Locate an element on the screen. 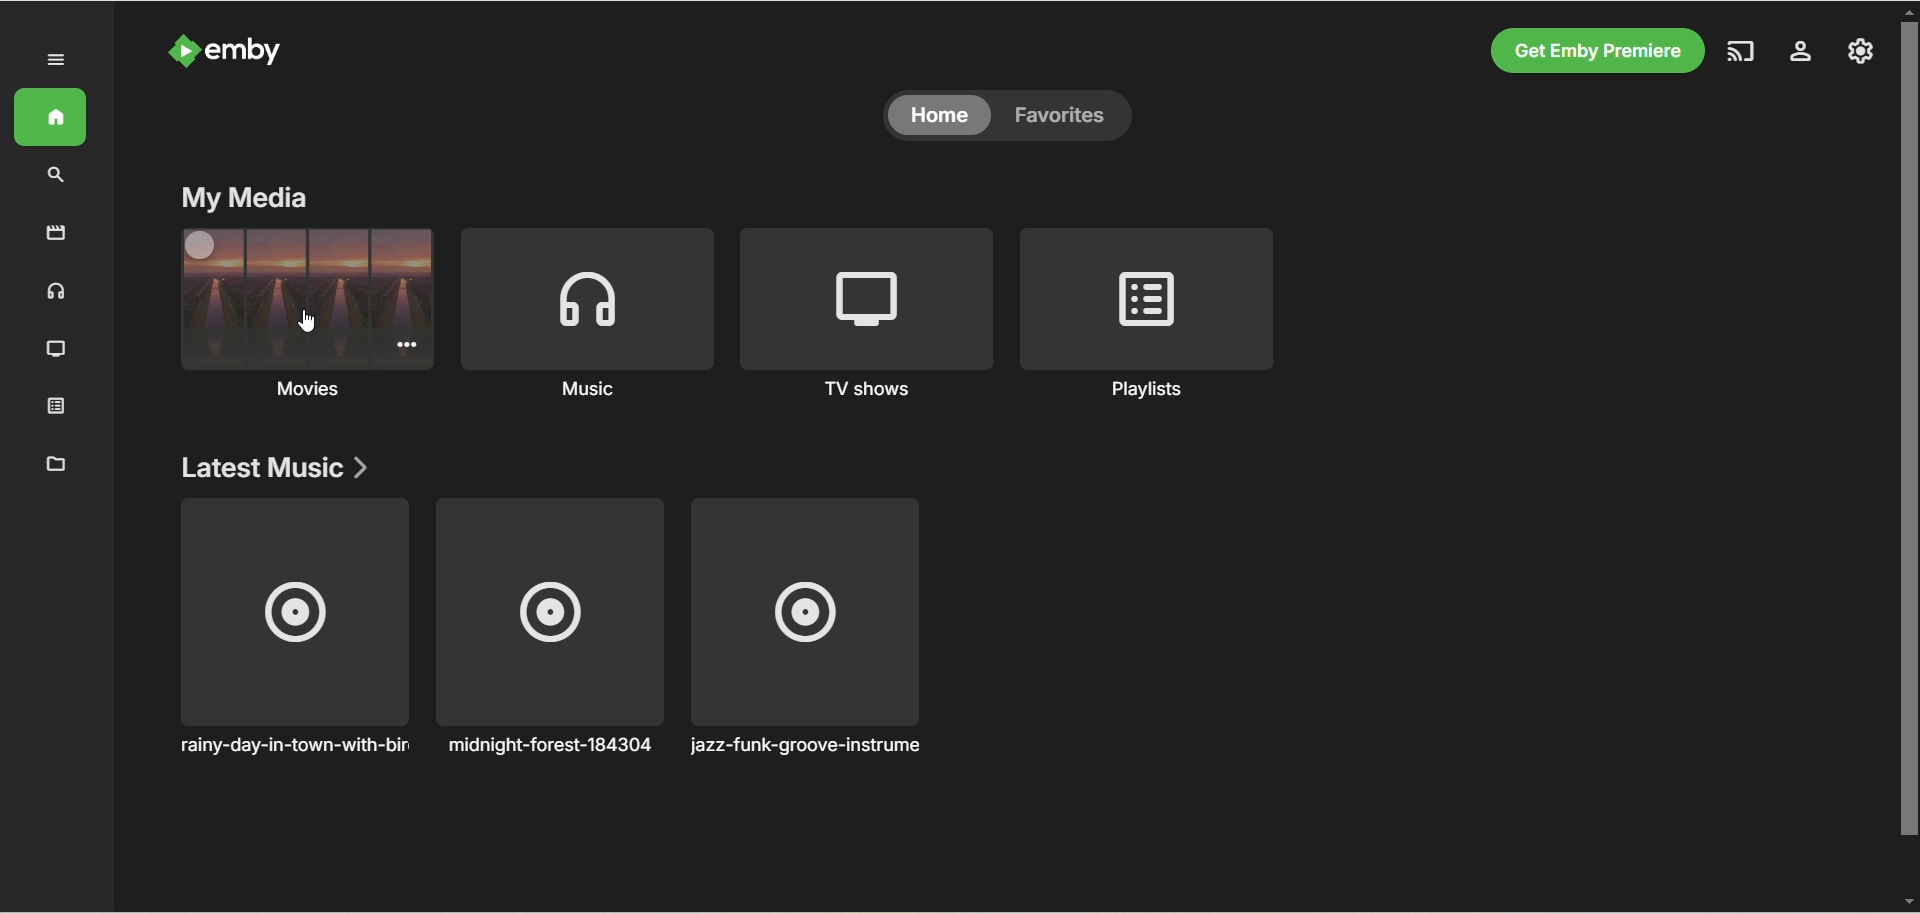 The height and width of the screenshot is (914, 1920). movies is located at coordinates (57, 232).